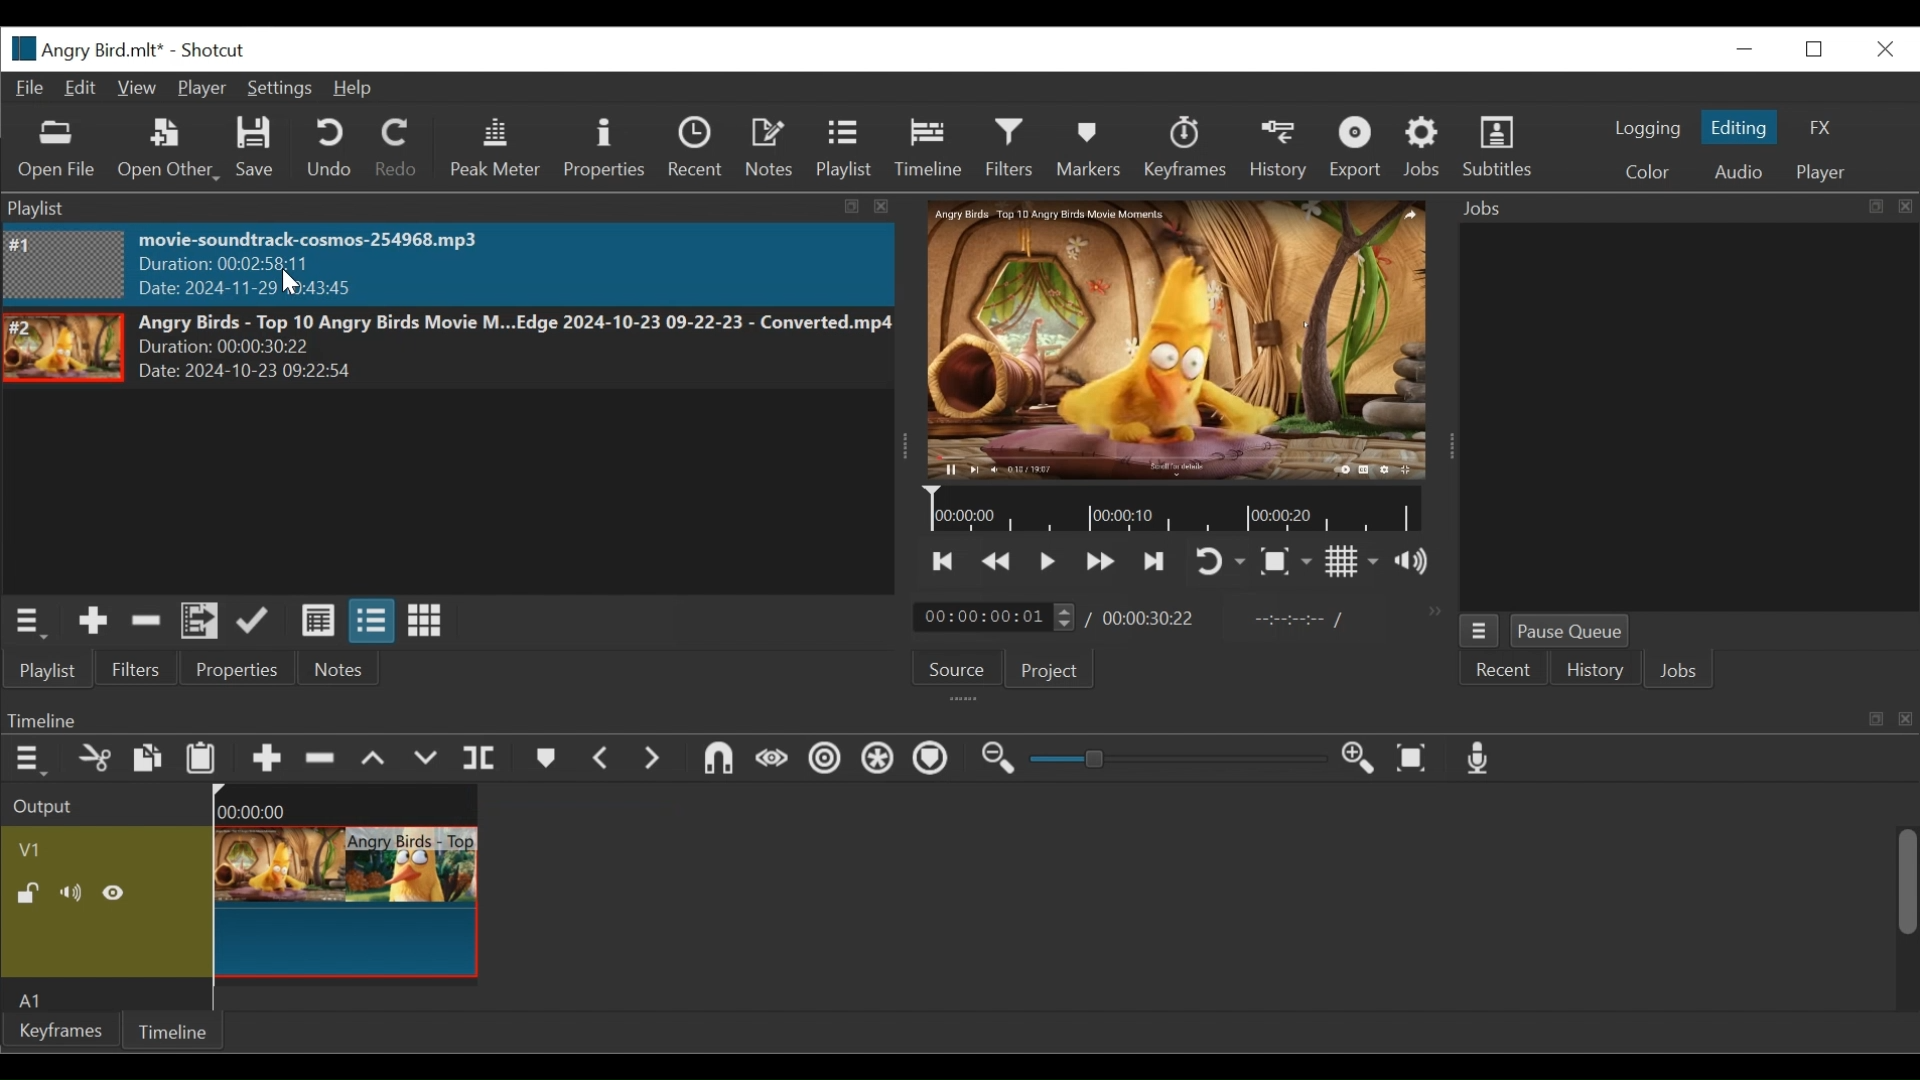  I want to click on Color, so click(1648, 173).